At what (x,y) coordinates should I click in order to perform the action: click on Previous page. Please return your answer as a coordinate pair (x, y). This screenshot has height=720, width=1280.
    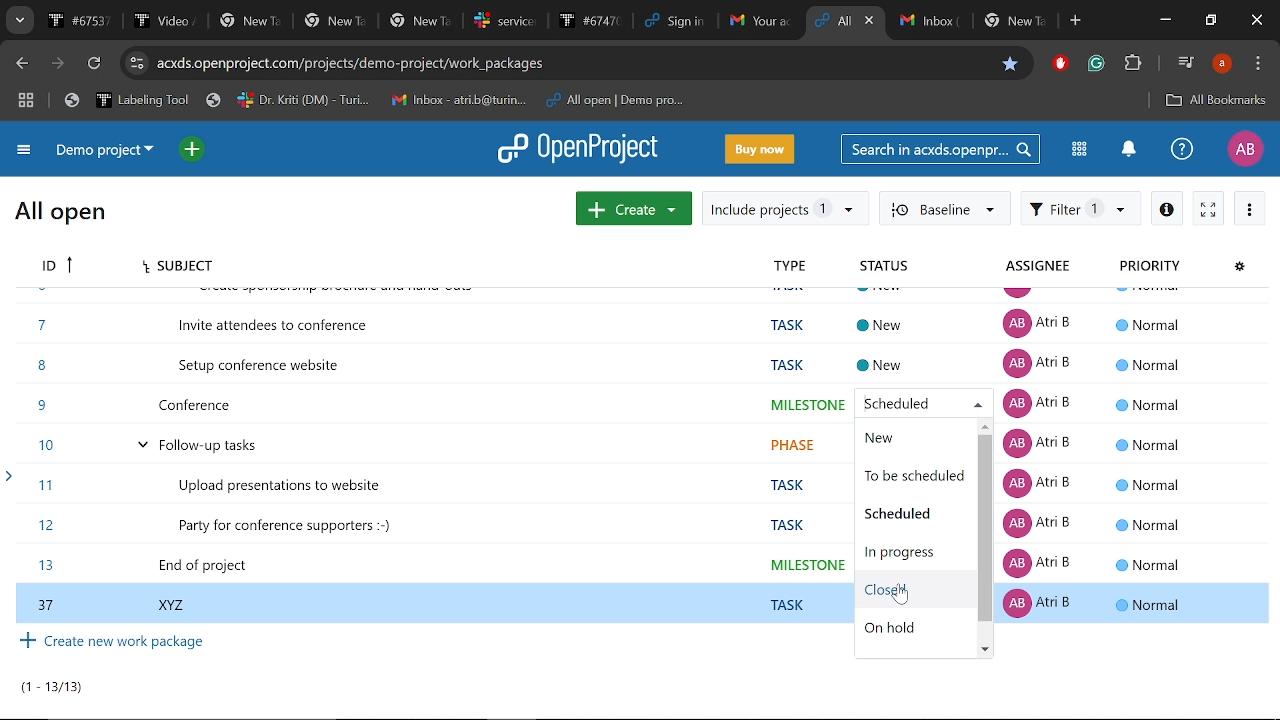
    Looking at the image, I should click on (25, 65).